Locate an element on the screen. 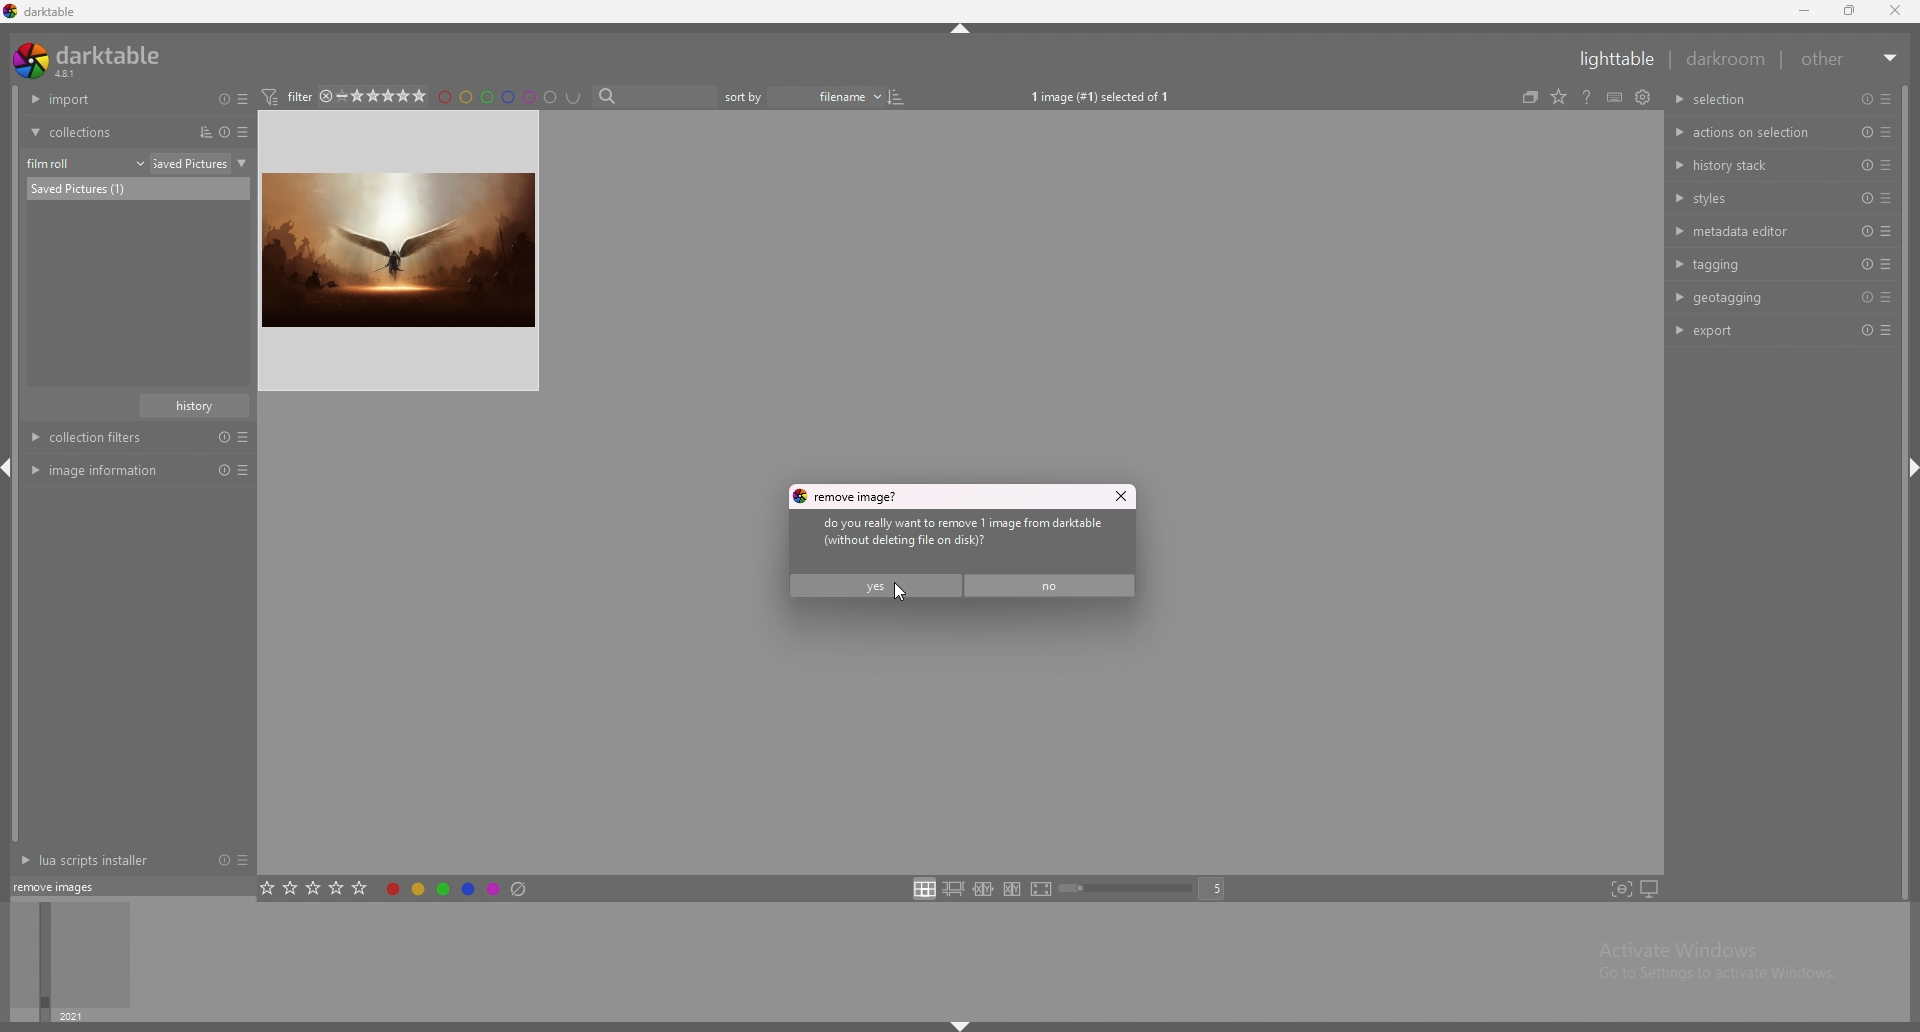 This screenshot has width=1920, height=1032. resize is located at coordinates (1853, 11).